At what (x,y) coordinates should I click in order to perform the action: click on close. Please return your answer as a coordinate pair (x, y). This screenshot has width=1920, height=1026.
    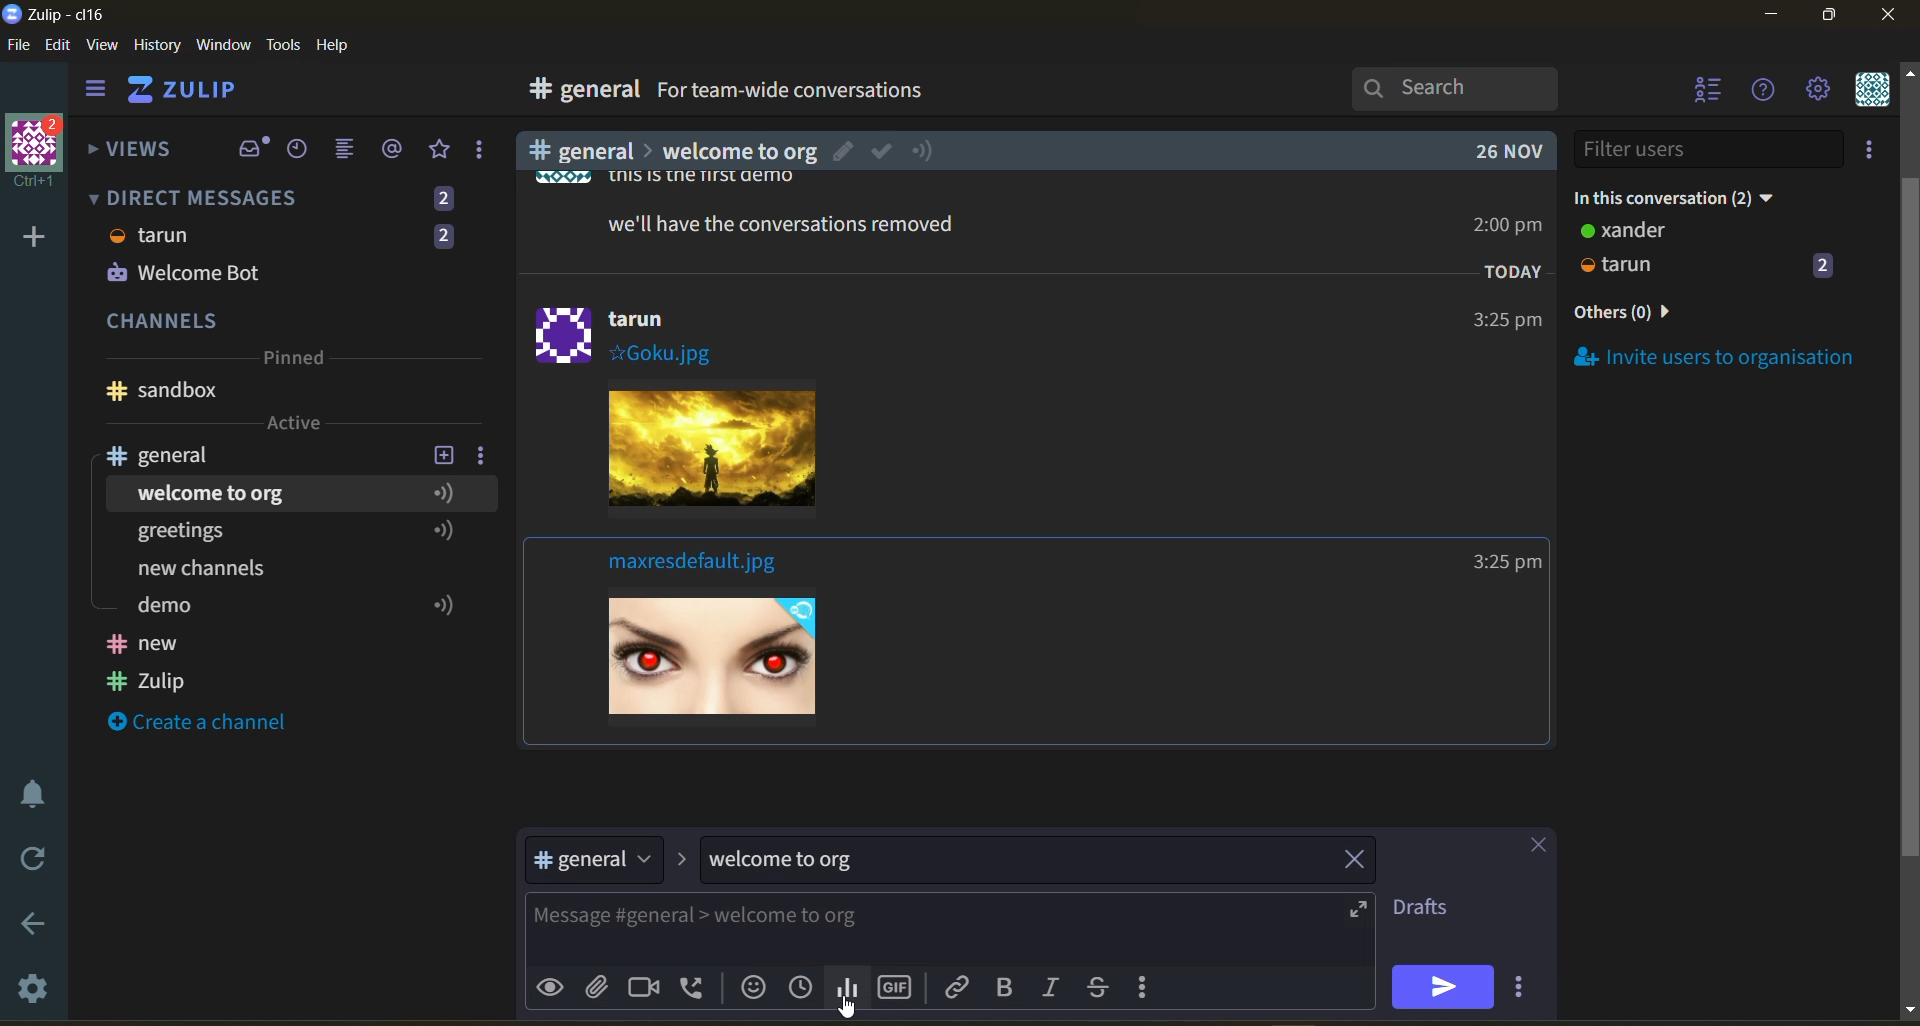
    Looking at the image, I should click on (1890, 21).